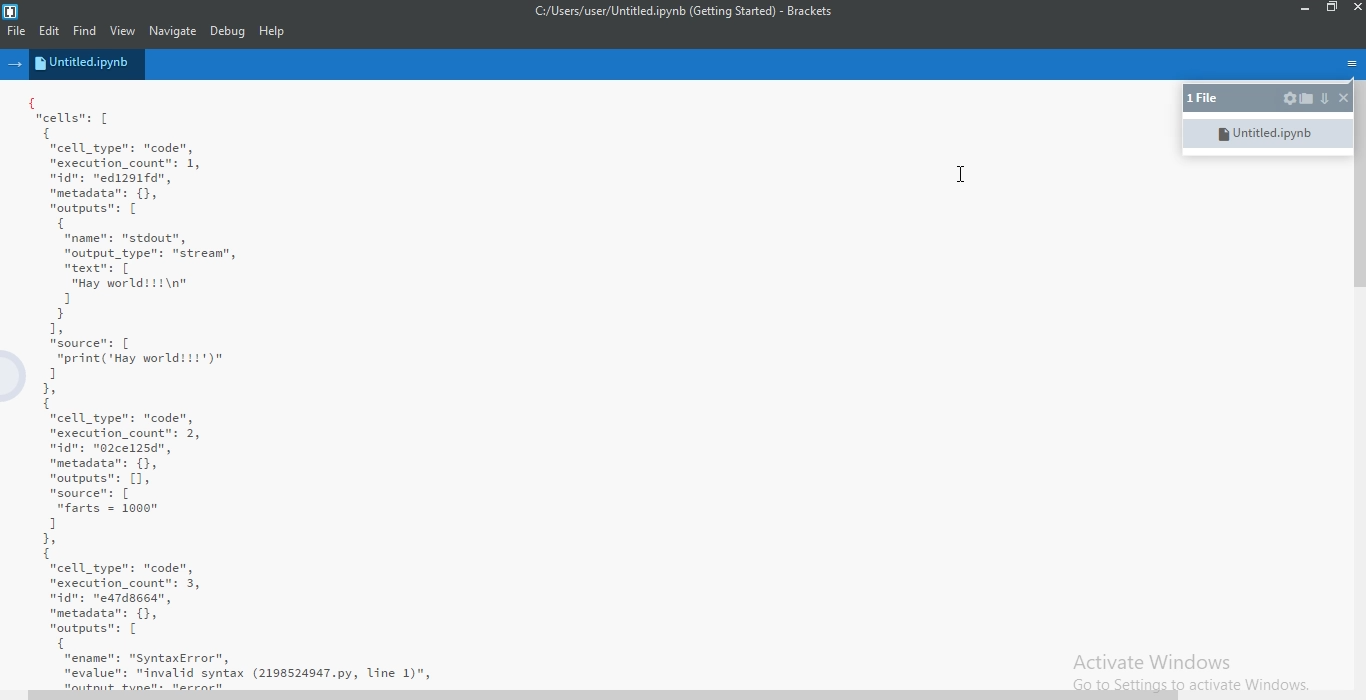 The image size is (1366, 700). What do you see at coordinates (273, 33) in the screenshot?
I see `Help` at bounding box center [273, 33].